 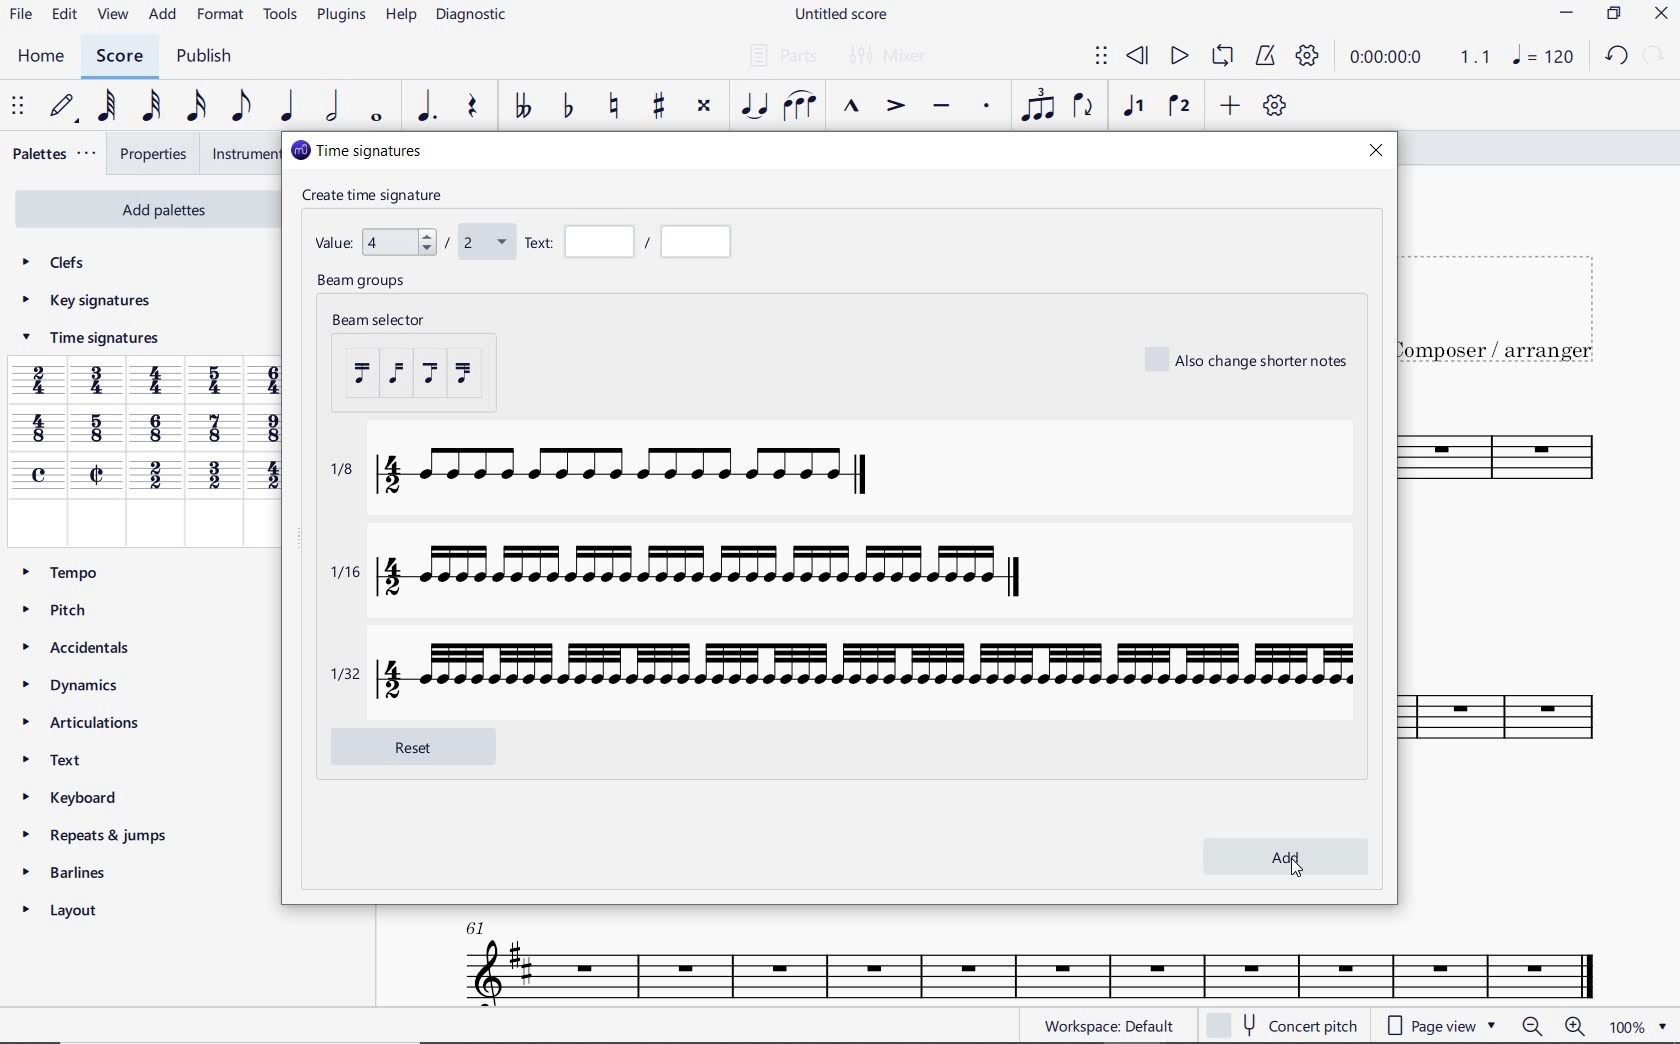 I want to click on REDO, so click(x=1655, y=54).